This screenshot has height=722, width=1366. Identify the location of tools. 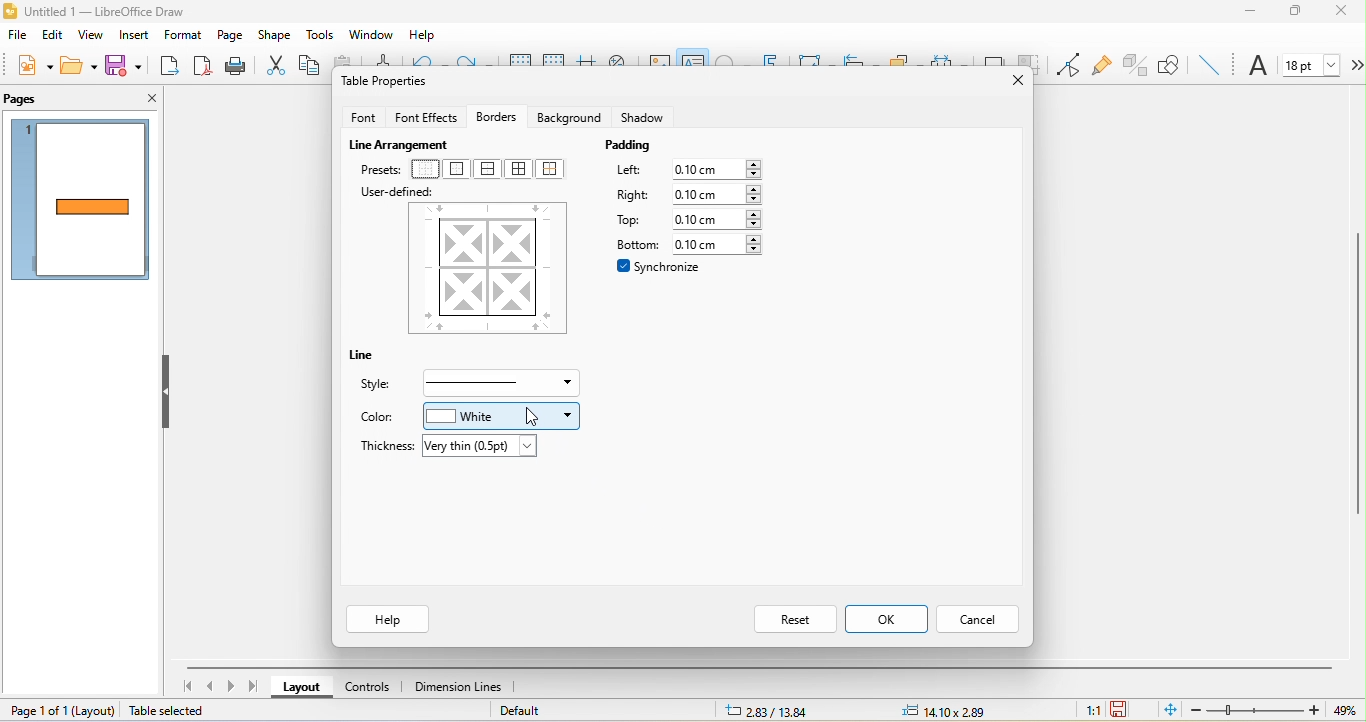
(317, 35).